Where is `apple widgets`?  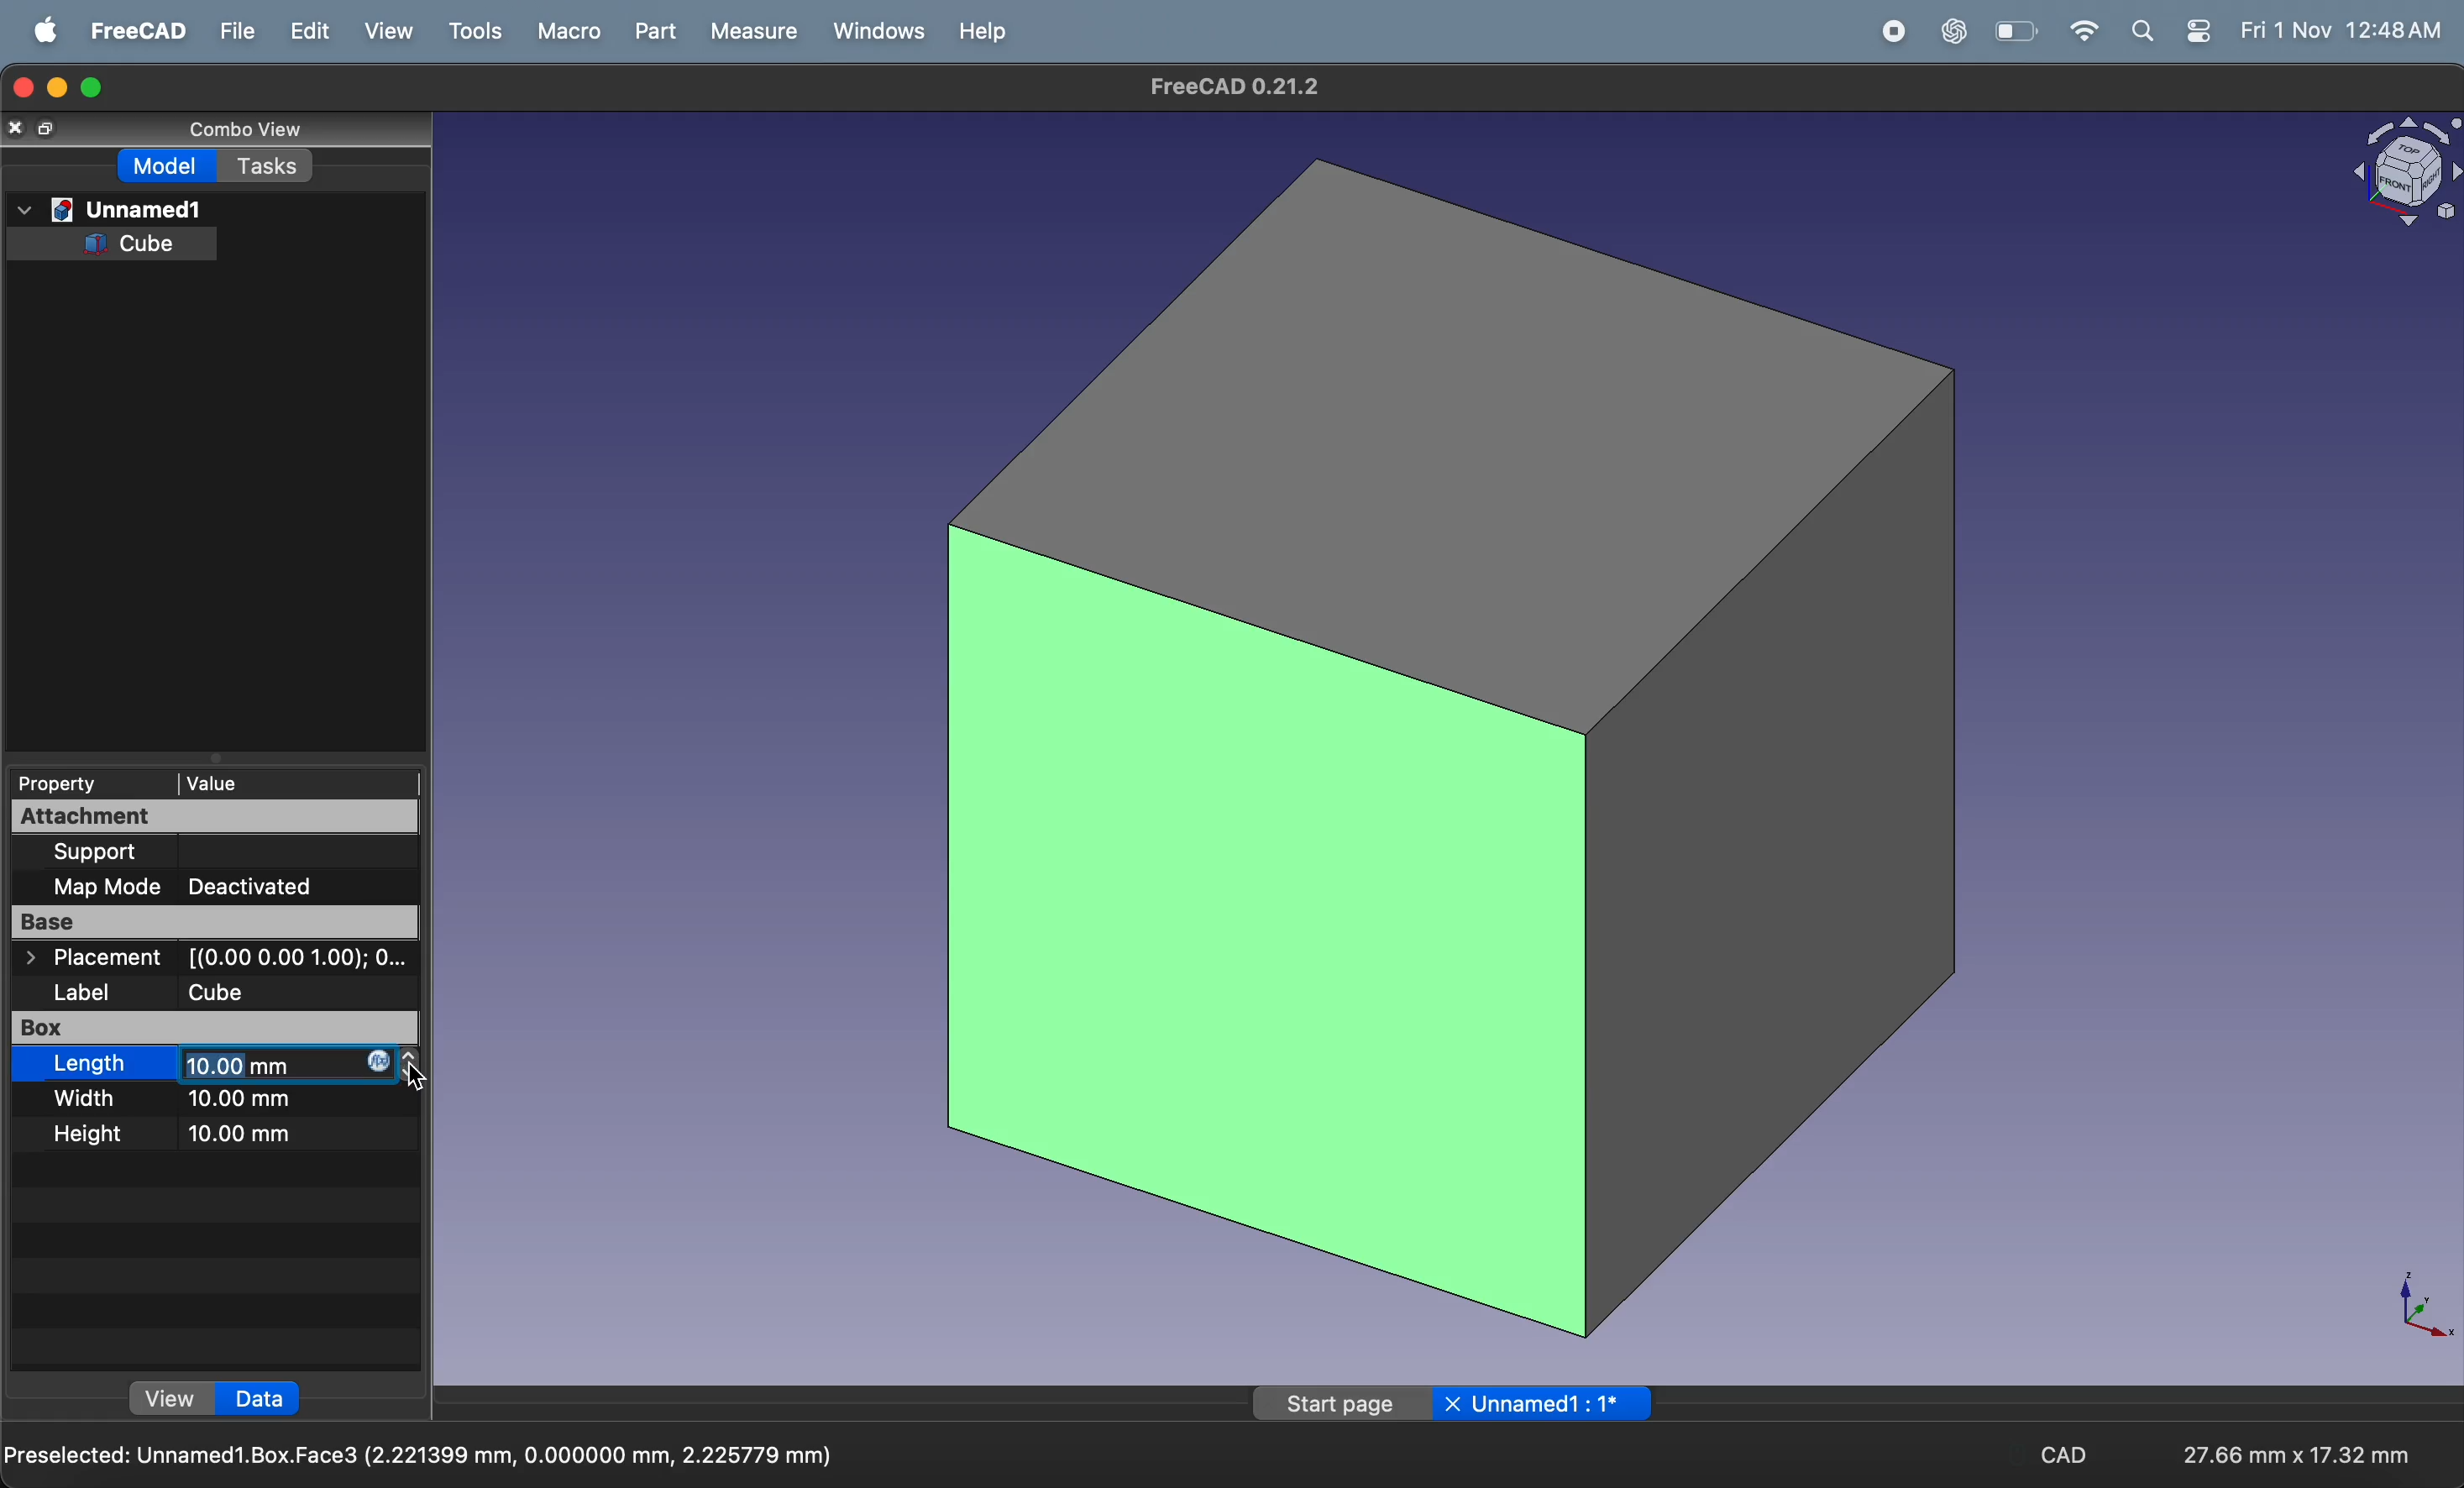
apple widgets is located at coordinates (2173, 33).